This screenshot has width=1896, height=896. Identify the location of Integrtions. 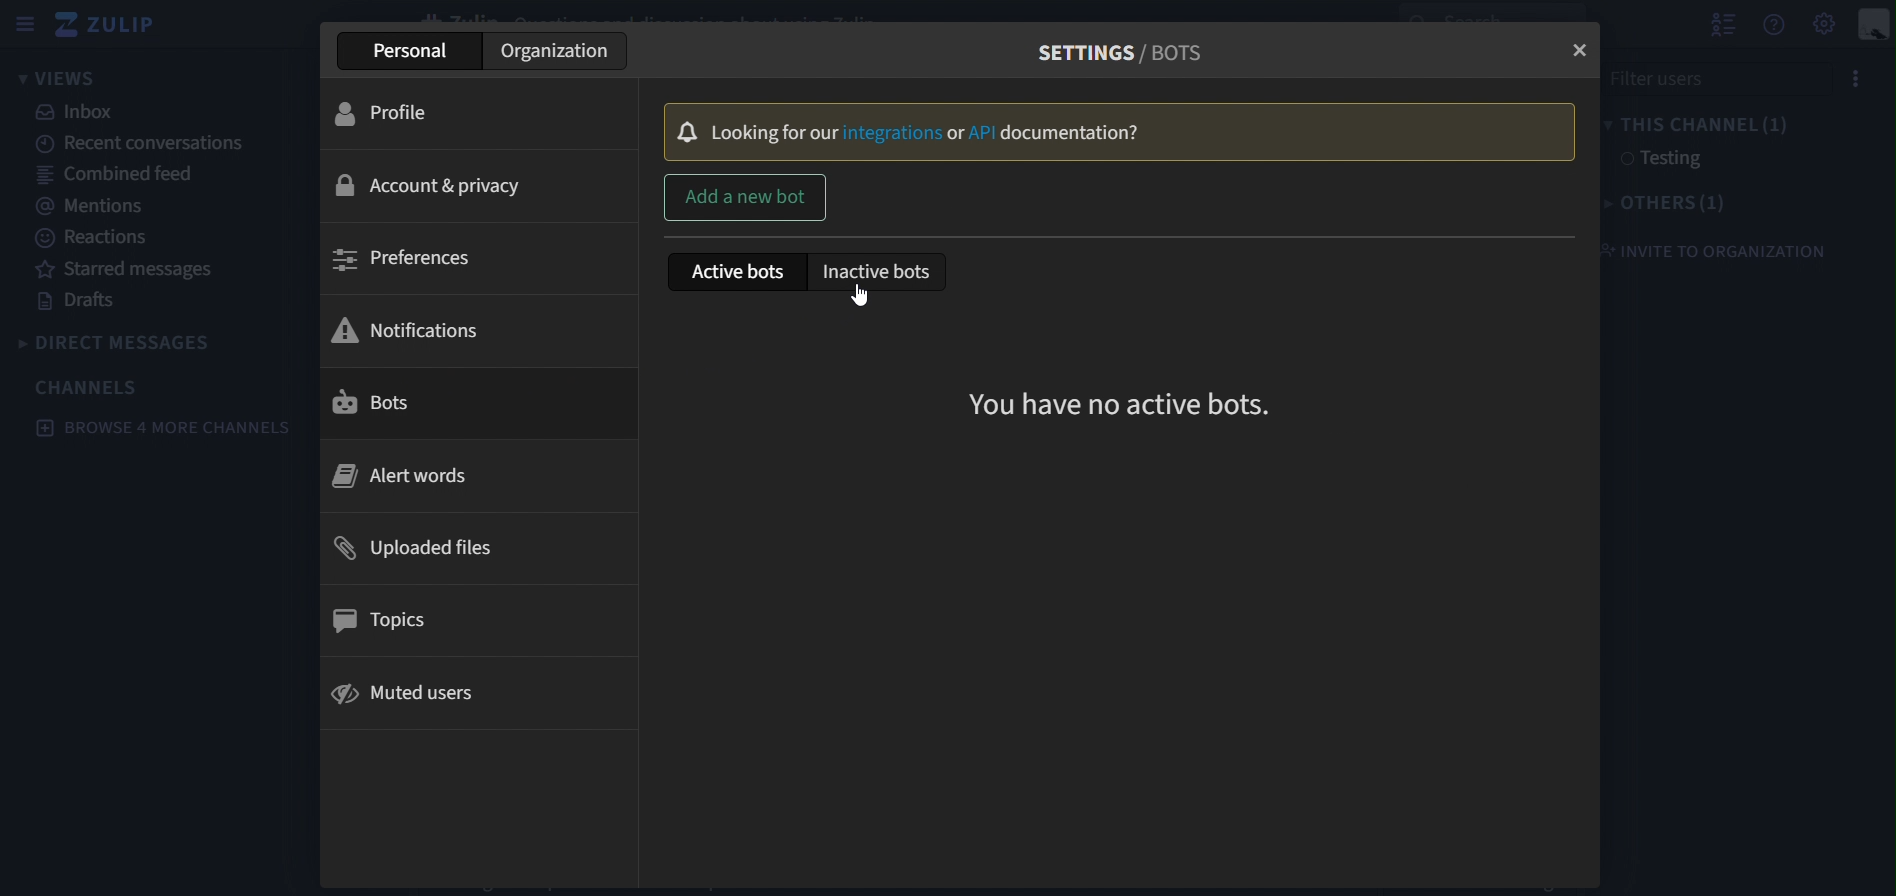
(893, 132).